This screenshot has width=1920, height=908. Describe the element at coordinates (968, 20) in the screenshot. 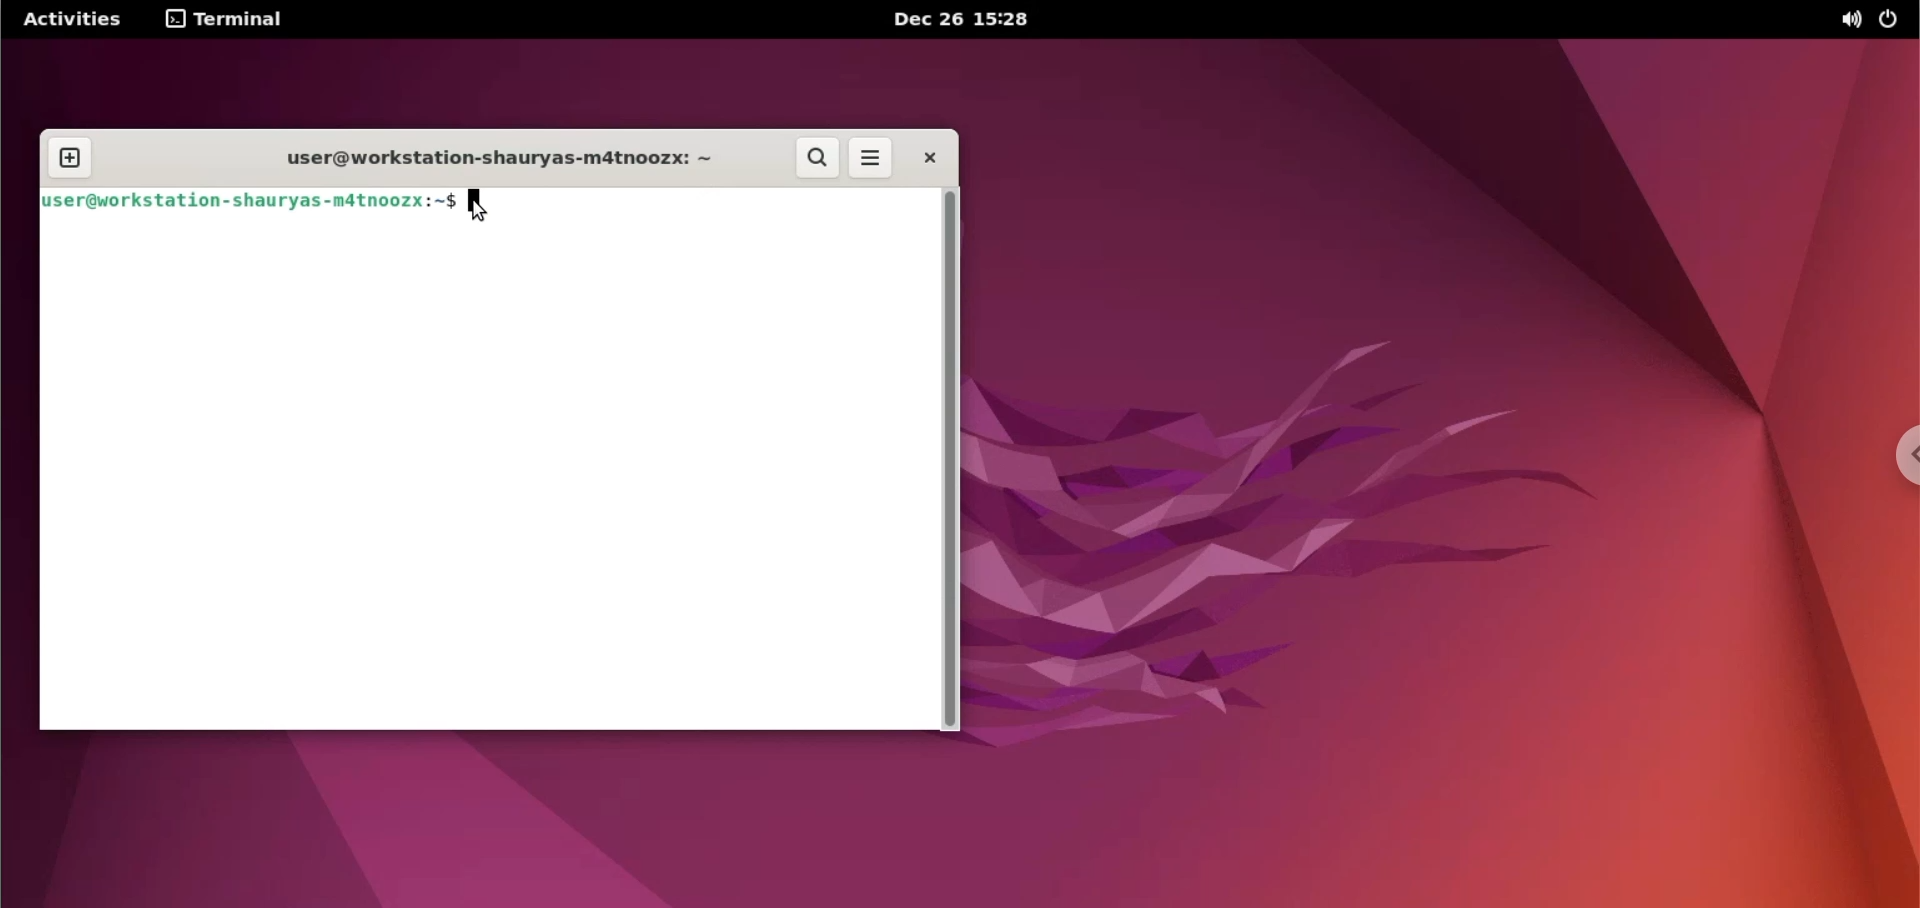

I see `Dec 26 15:28` at that location.